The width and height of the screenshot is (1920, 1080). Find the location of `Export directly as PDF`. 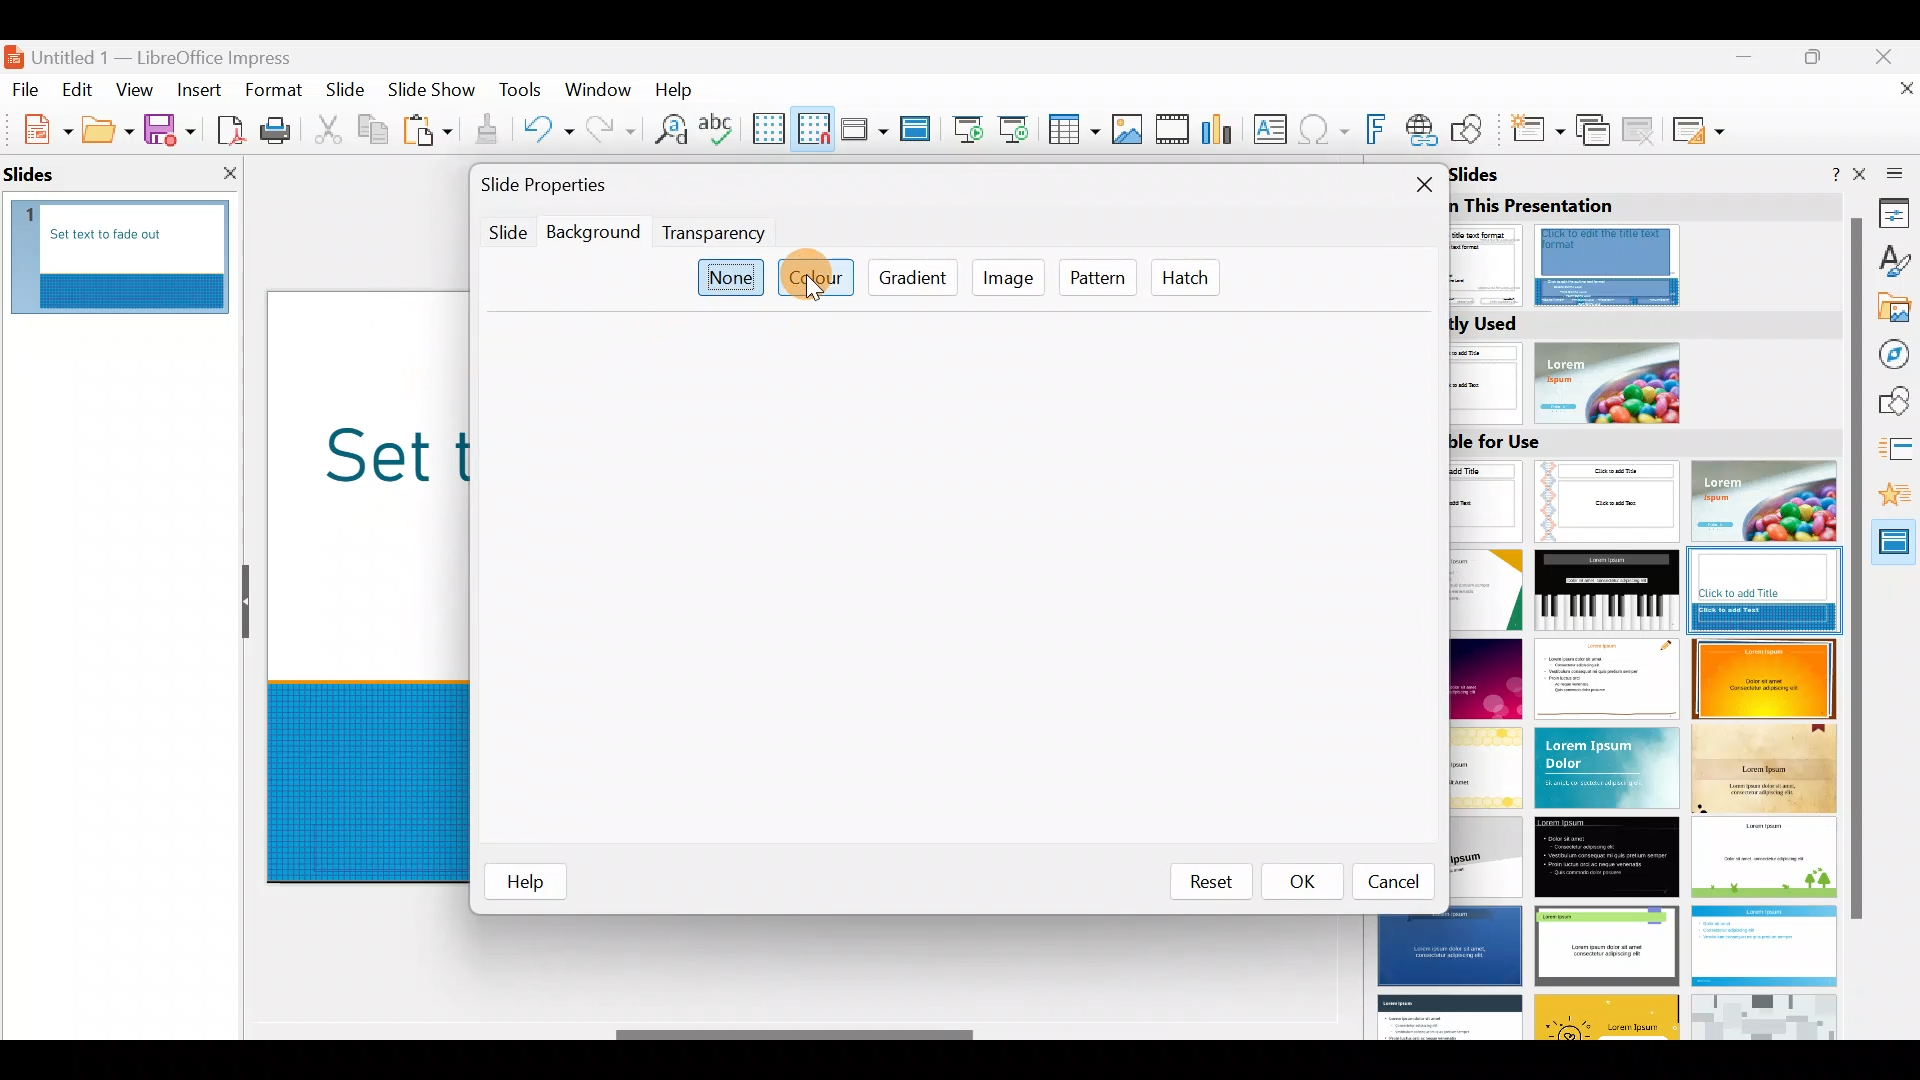

Export directly as PDF is located at coordinates (226, 128).